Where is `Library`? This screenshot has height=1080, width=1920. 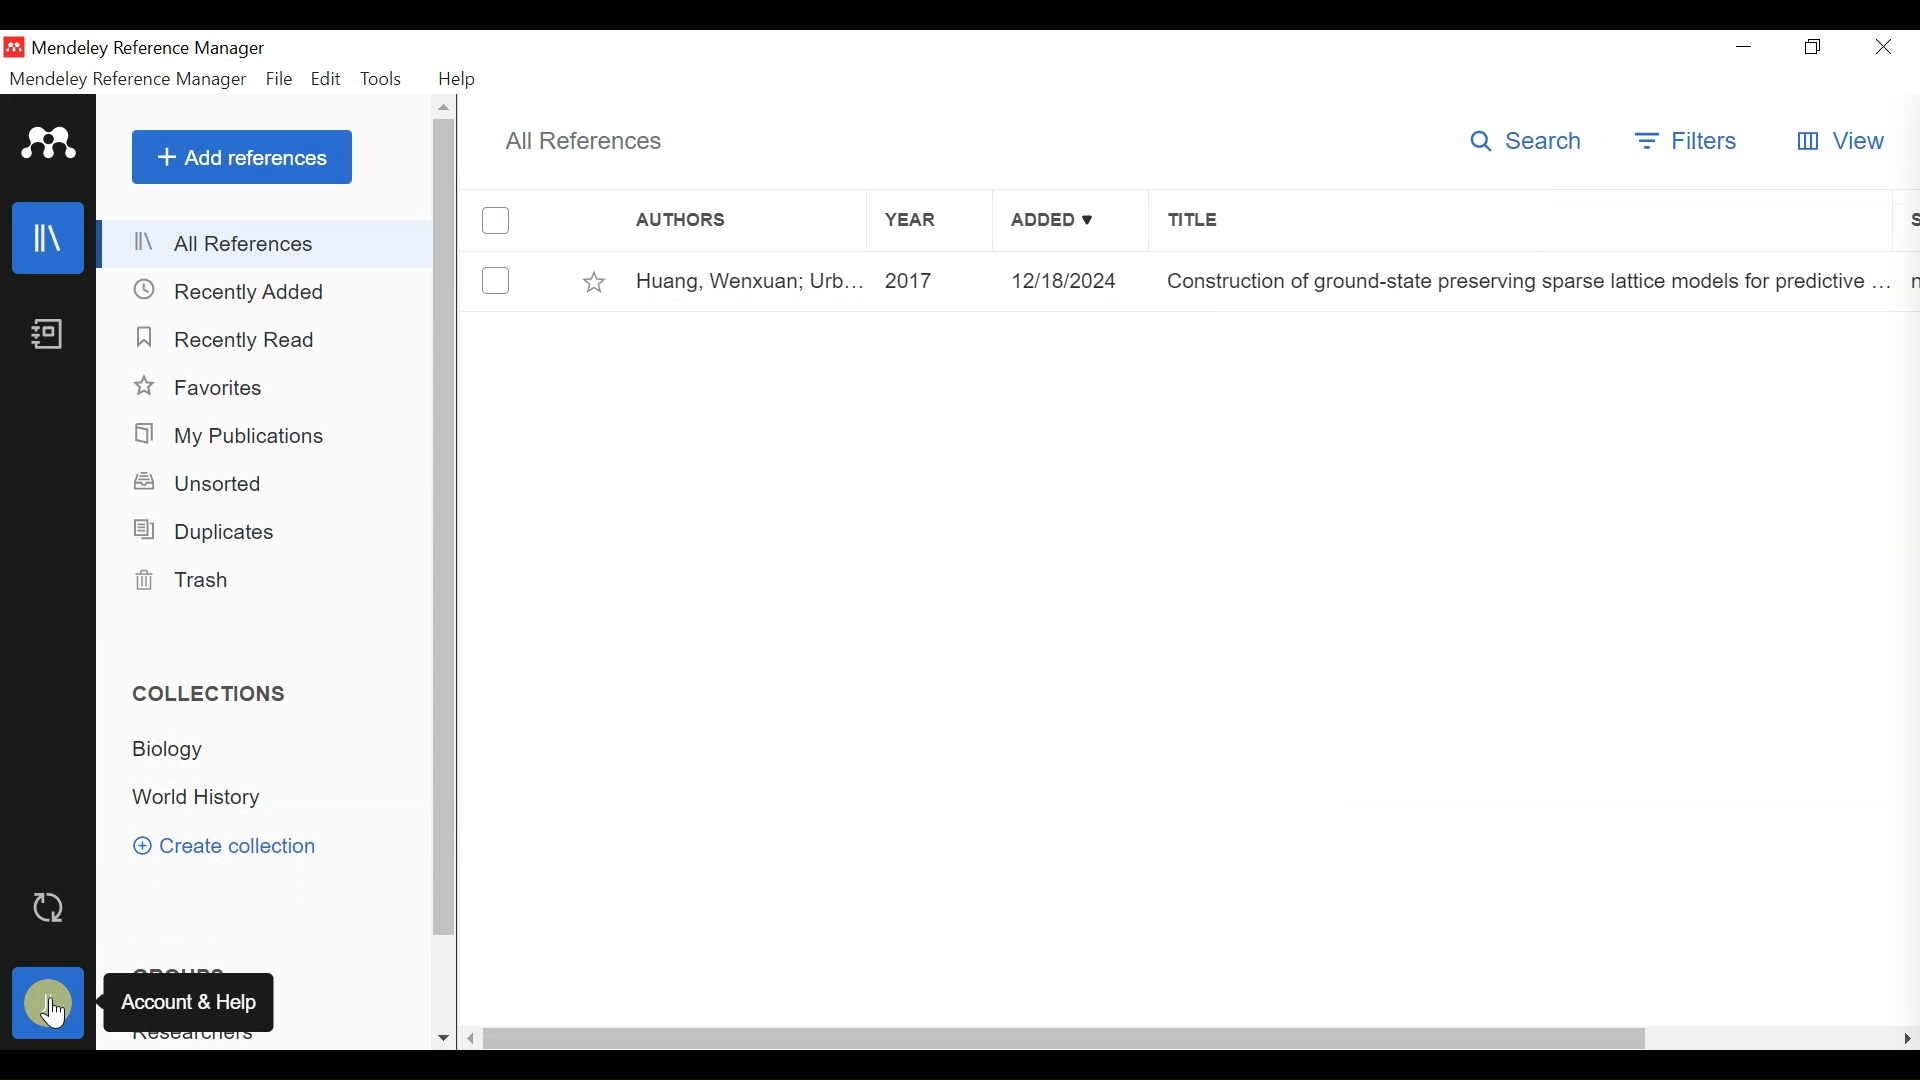
Library is located at coordinates (50, 238).